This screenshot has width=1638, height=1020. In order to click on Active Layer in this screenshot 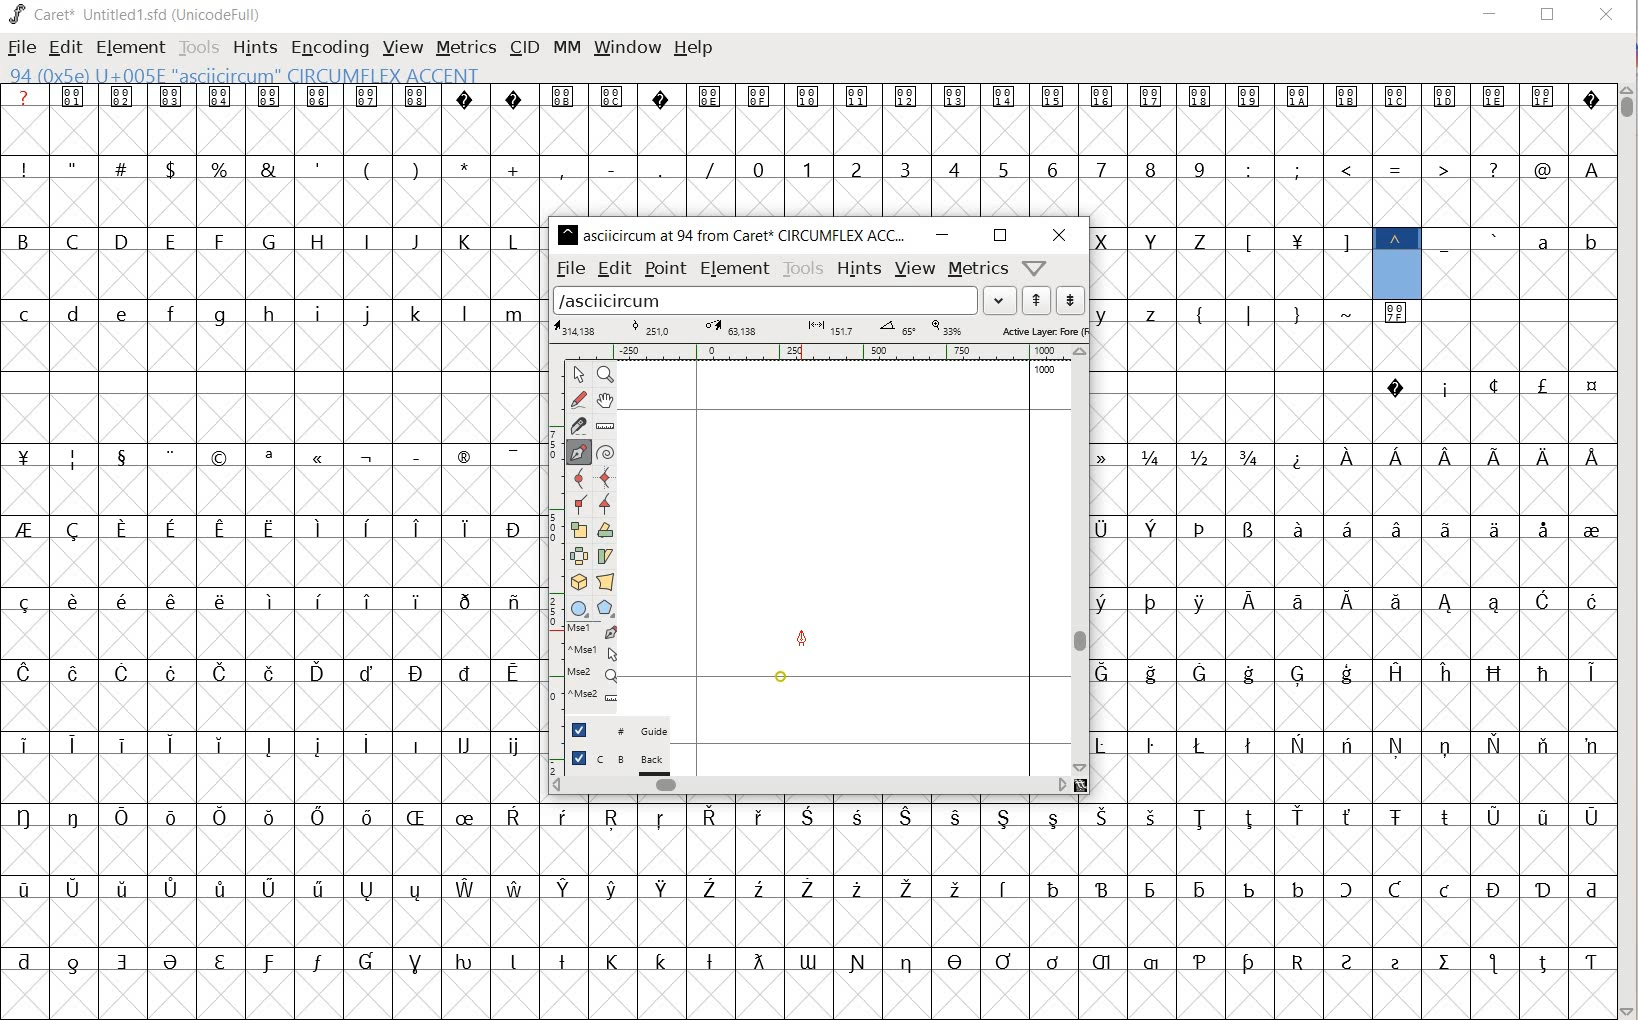, I will do `click(819, 329)`.